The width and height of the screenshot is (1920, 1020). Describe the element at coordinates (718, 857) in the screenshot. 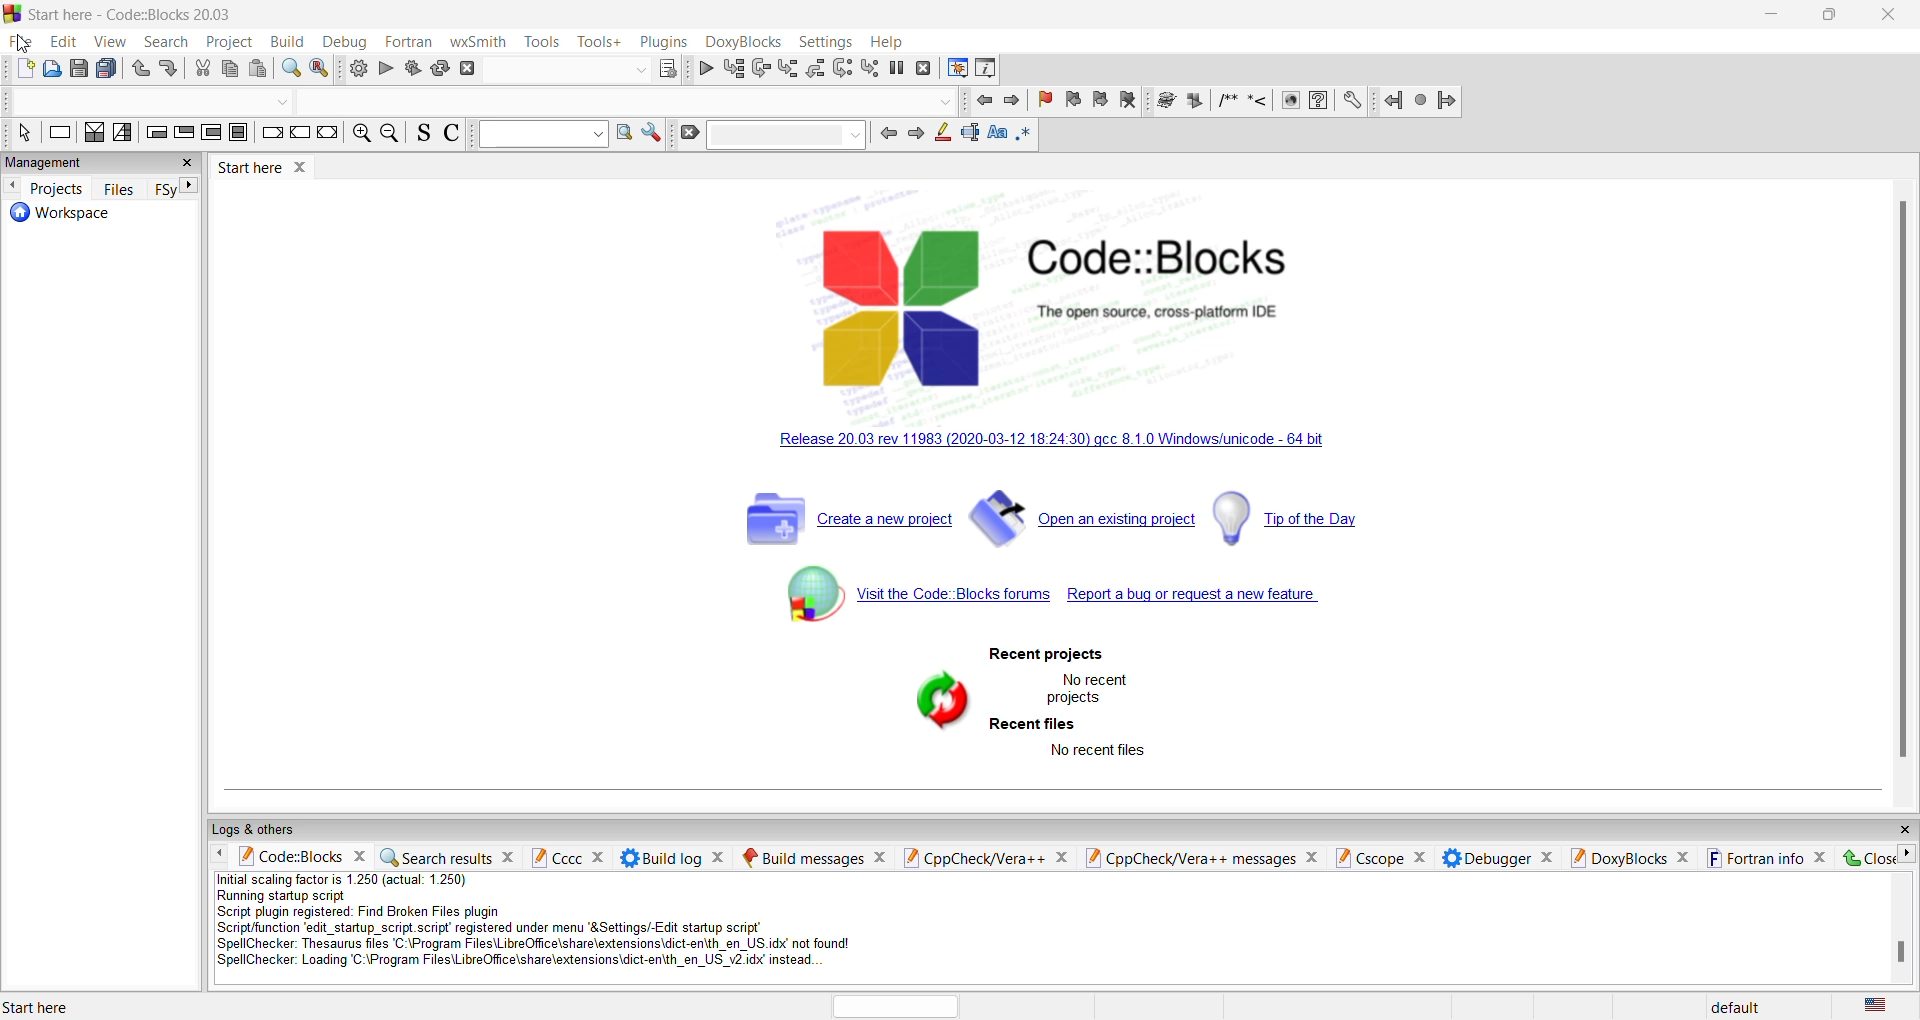

I see `close` at that location.